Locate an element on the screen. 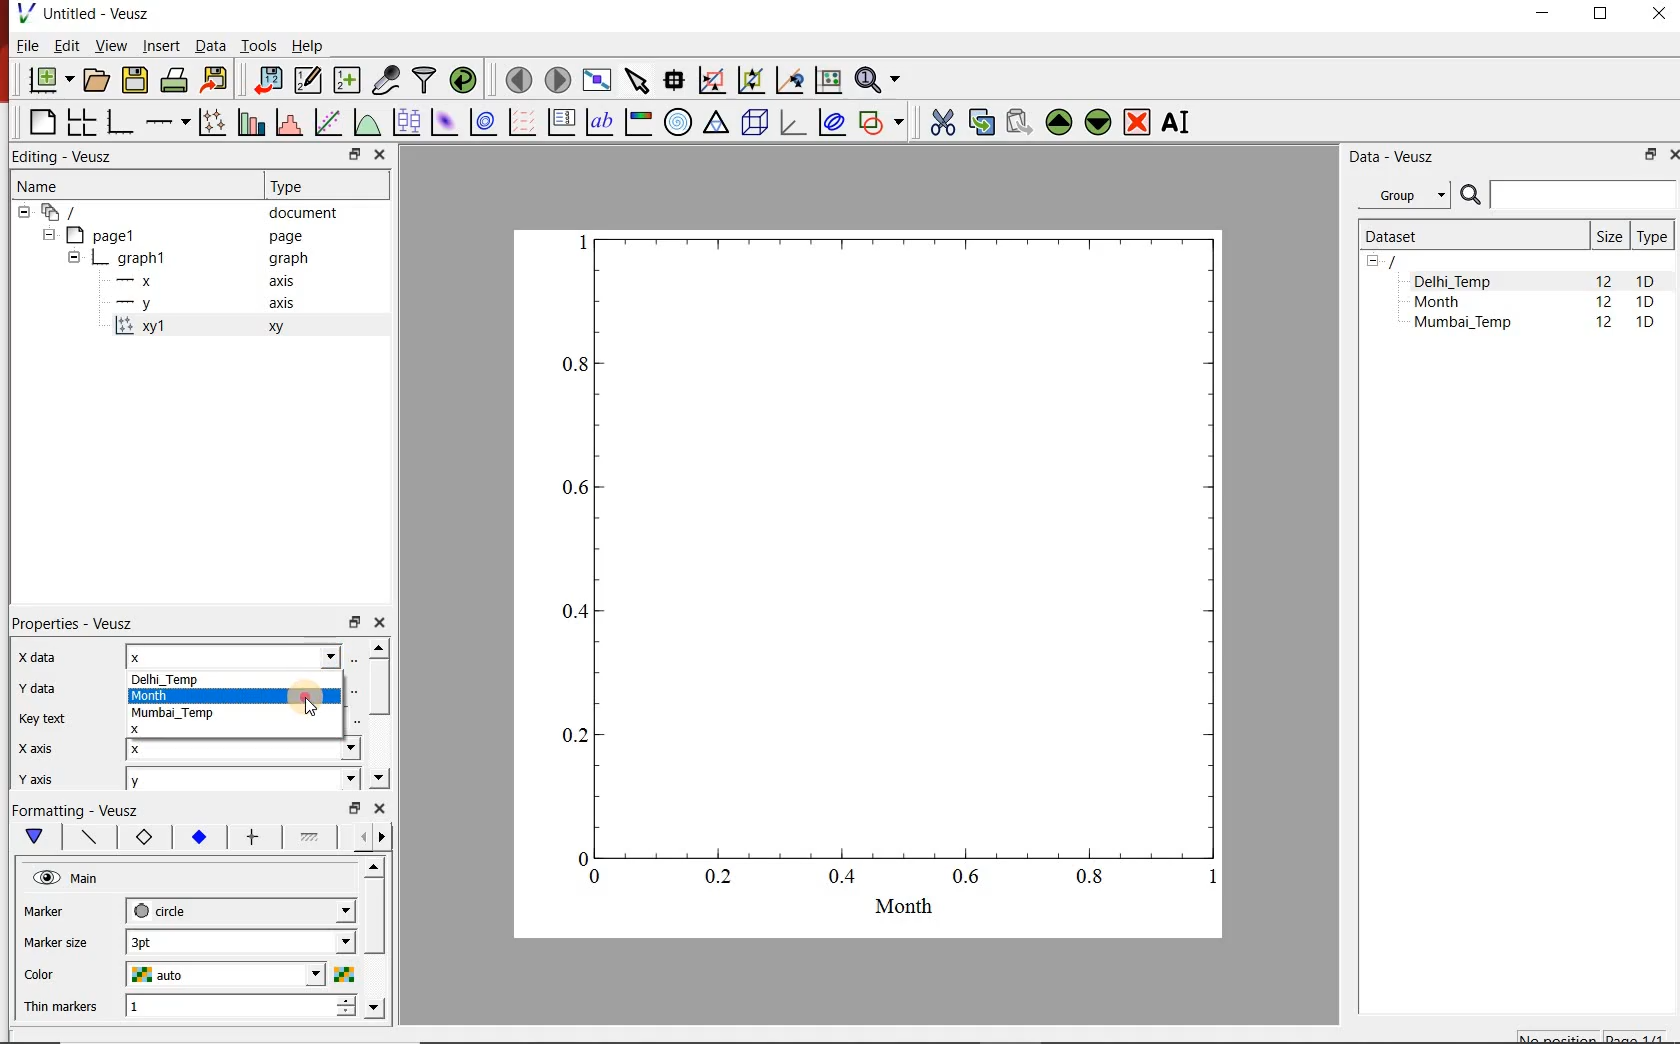 The height and width of the screenshot is (1044, 1680). Data - Veusz is located at coordinates (1395, 157).